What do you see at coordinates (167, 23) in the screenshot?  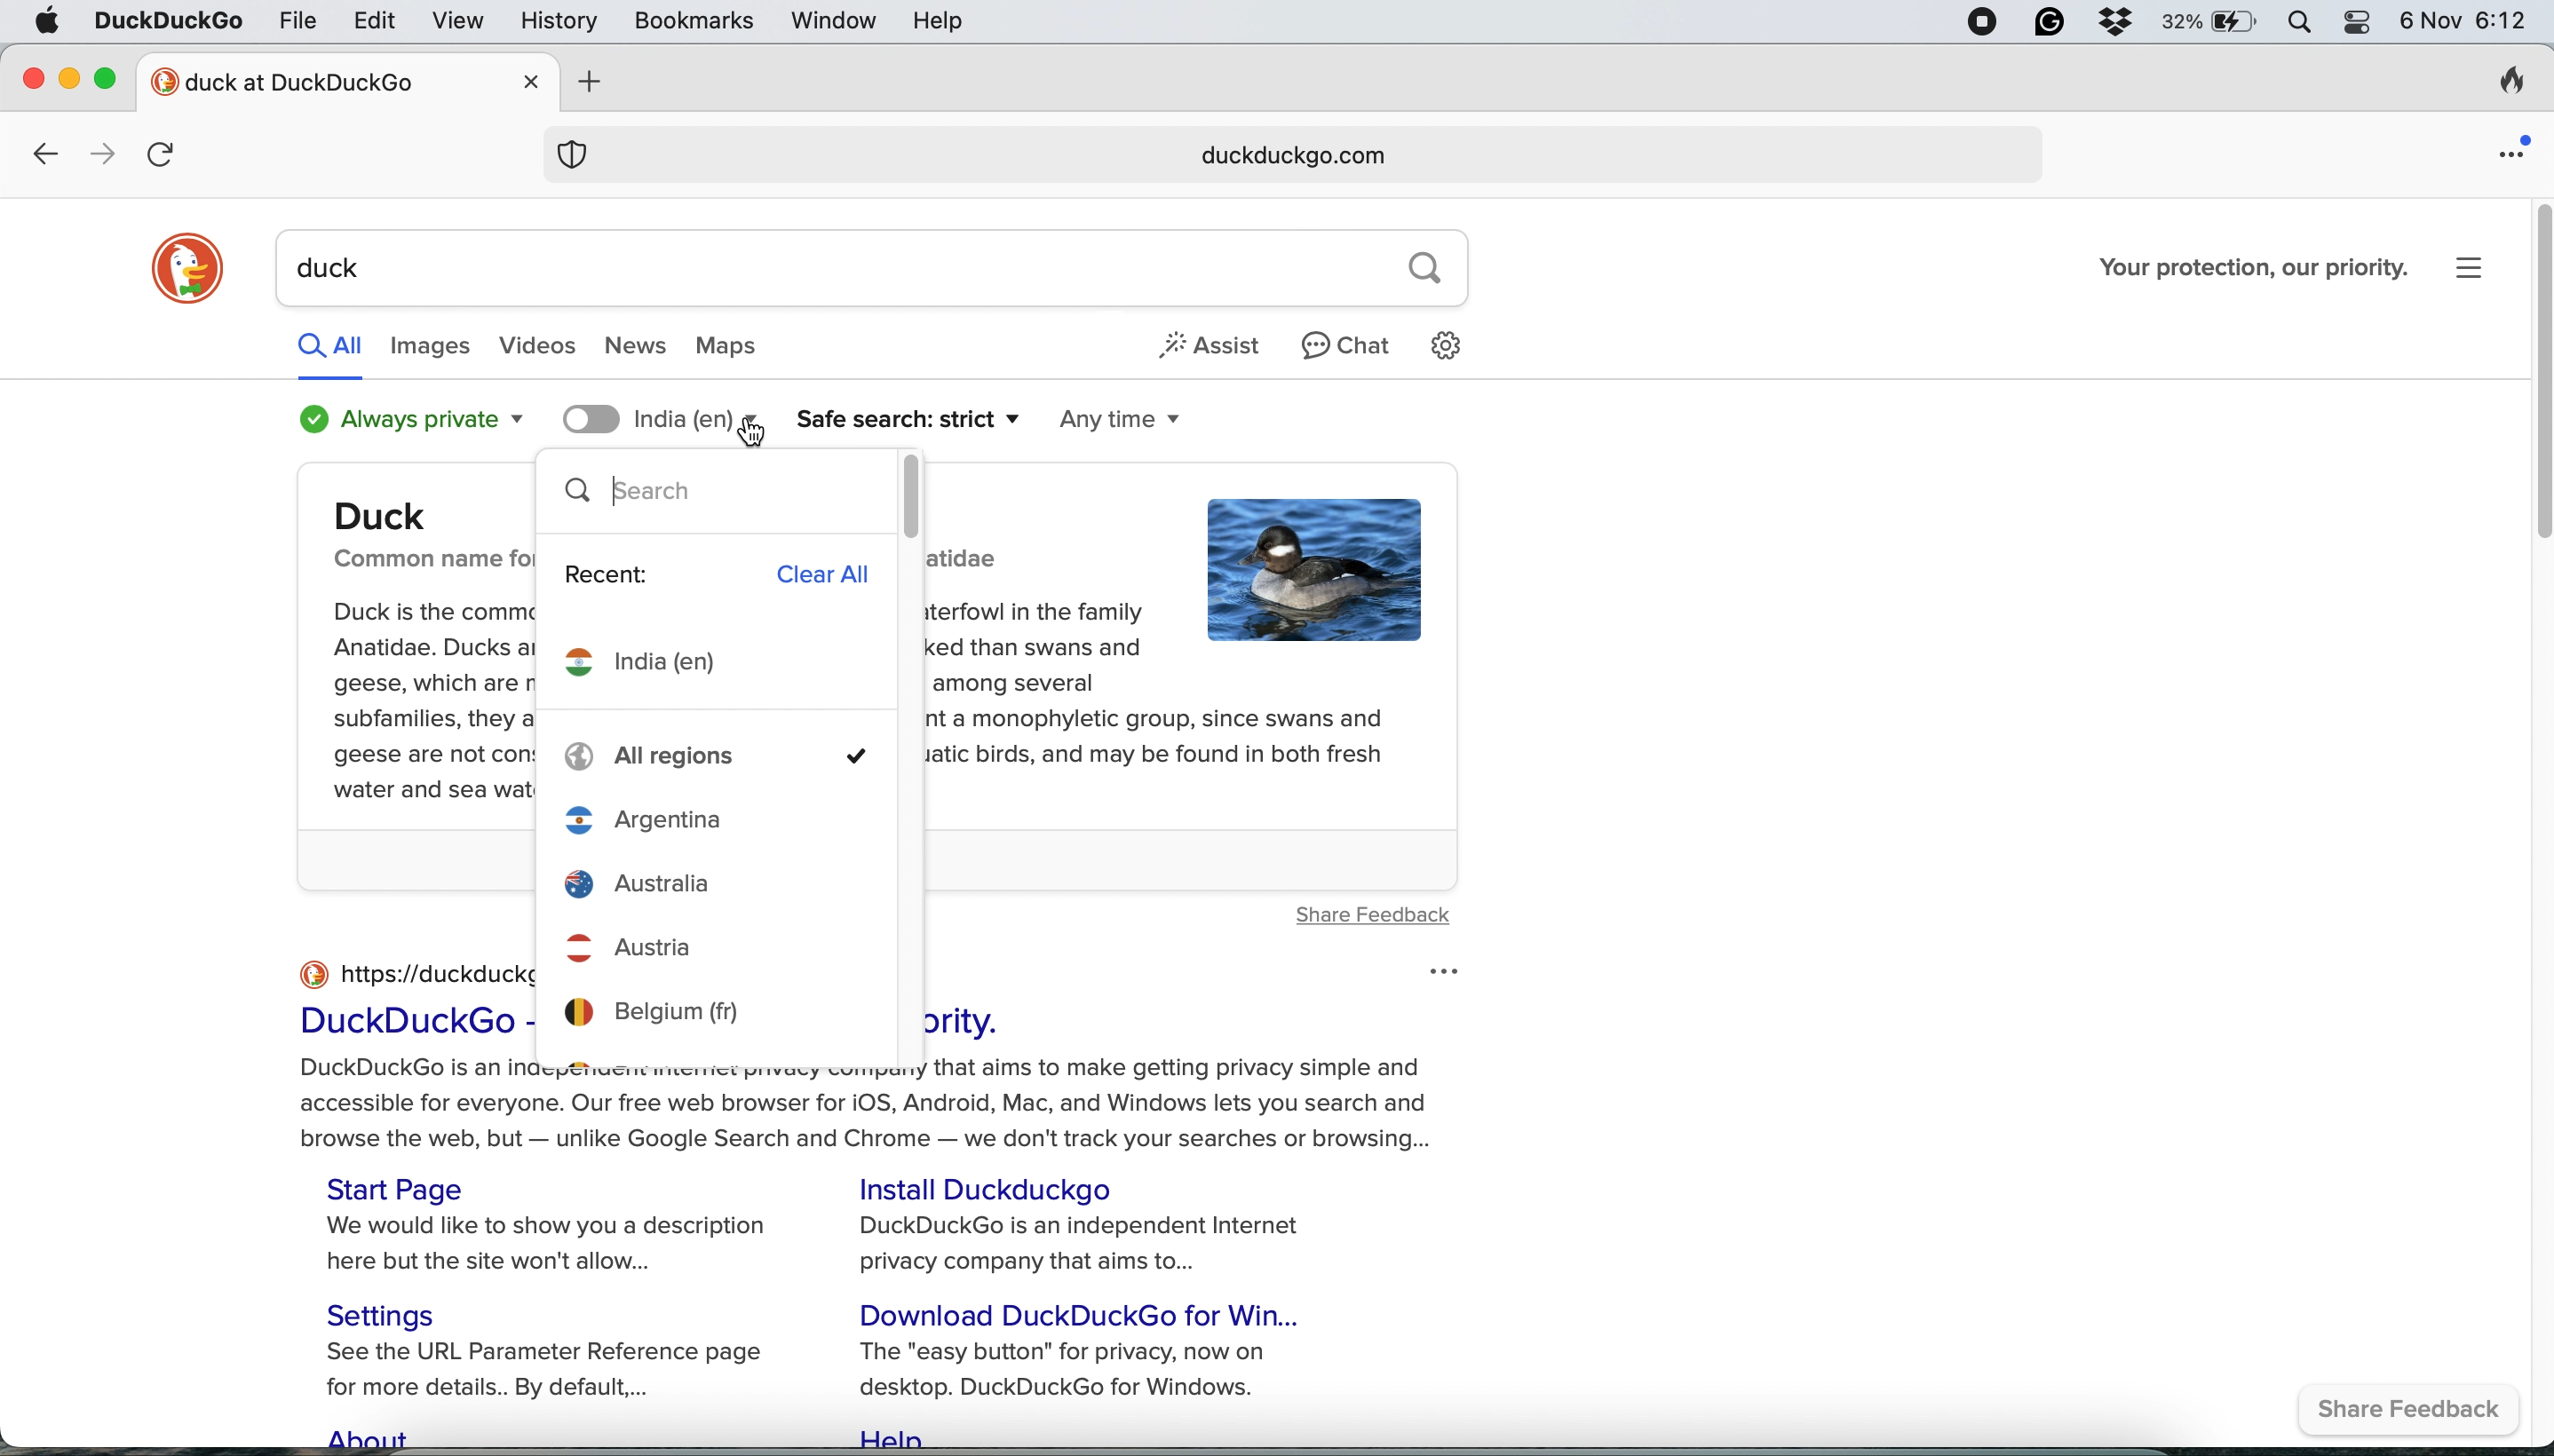 I see `duckduckgo` at bounding box center [167, 23].